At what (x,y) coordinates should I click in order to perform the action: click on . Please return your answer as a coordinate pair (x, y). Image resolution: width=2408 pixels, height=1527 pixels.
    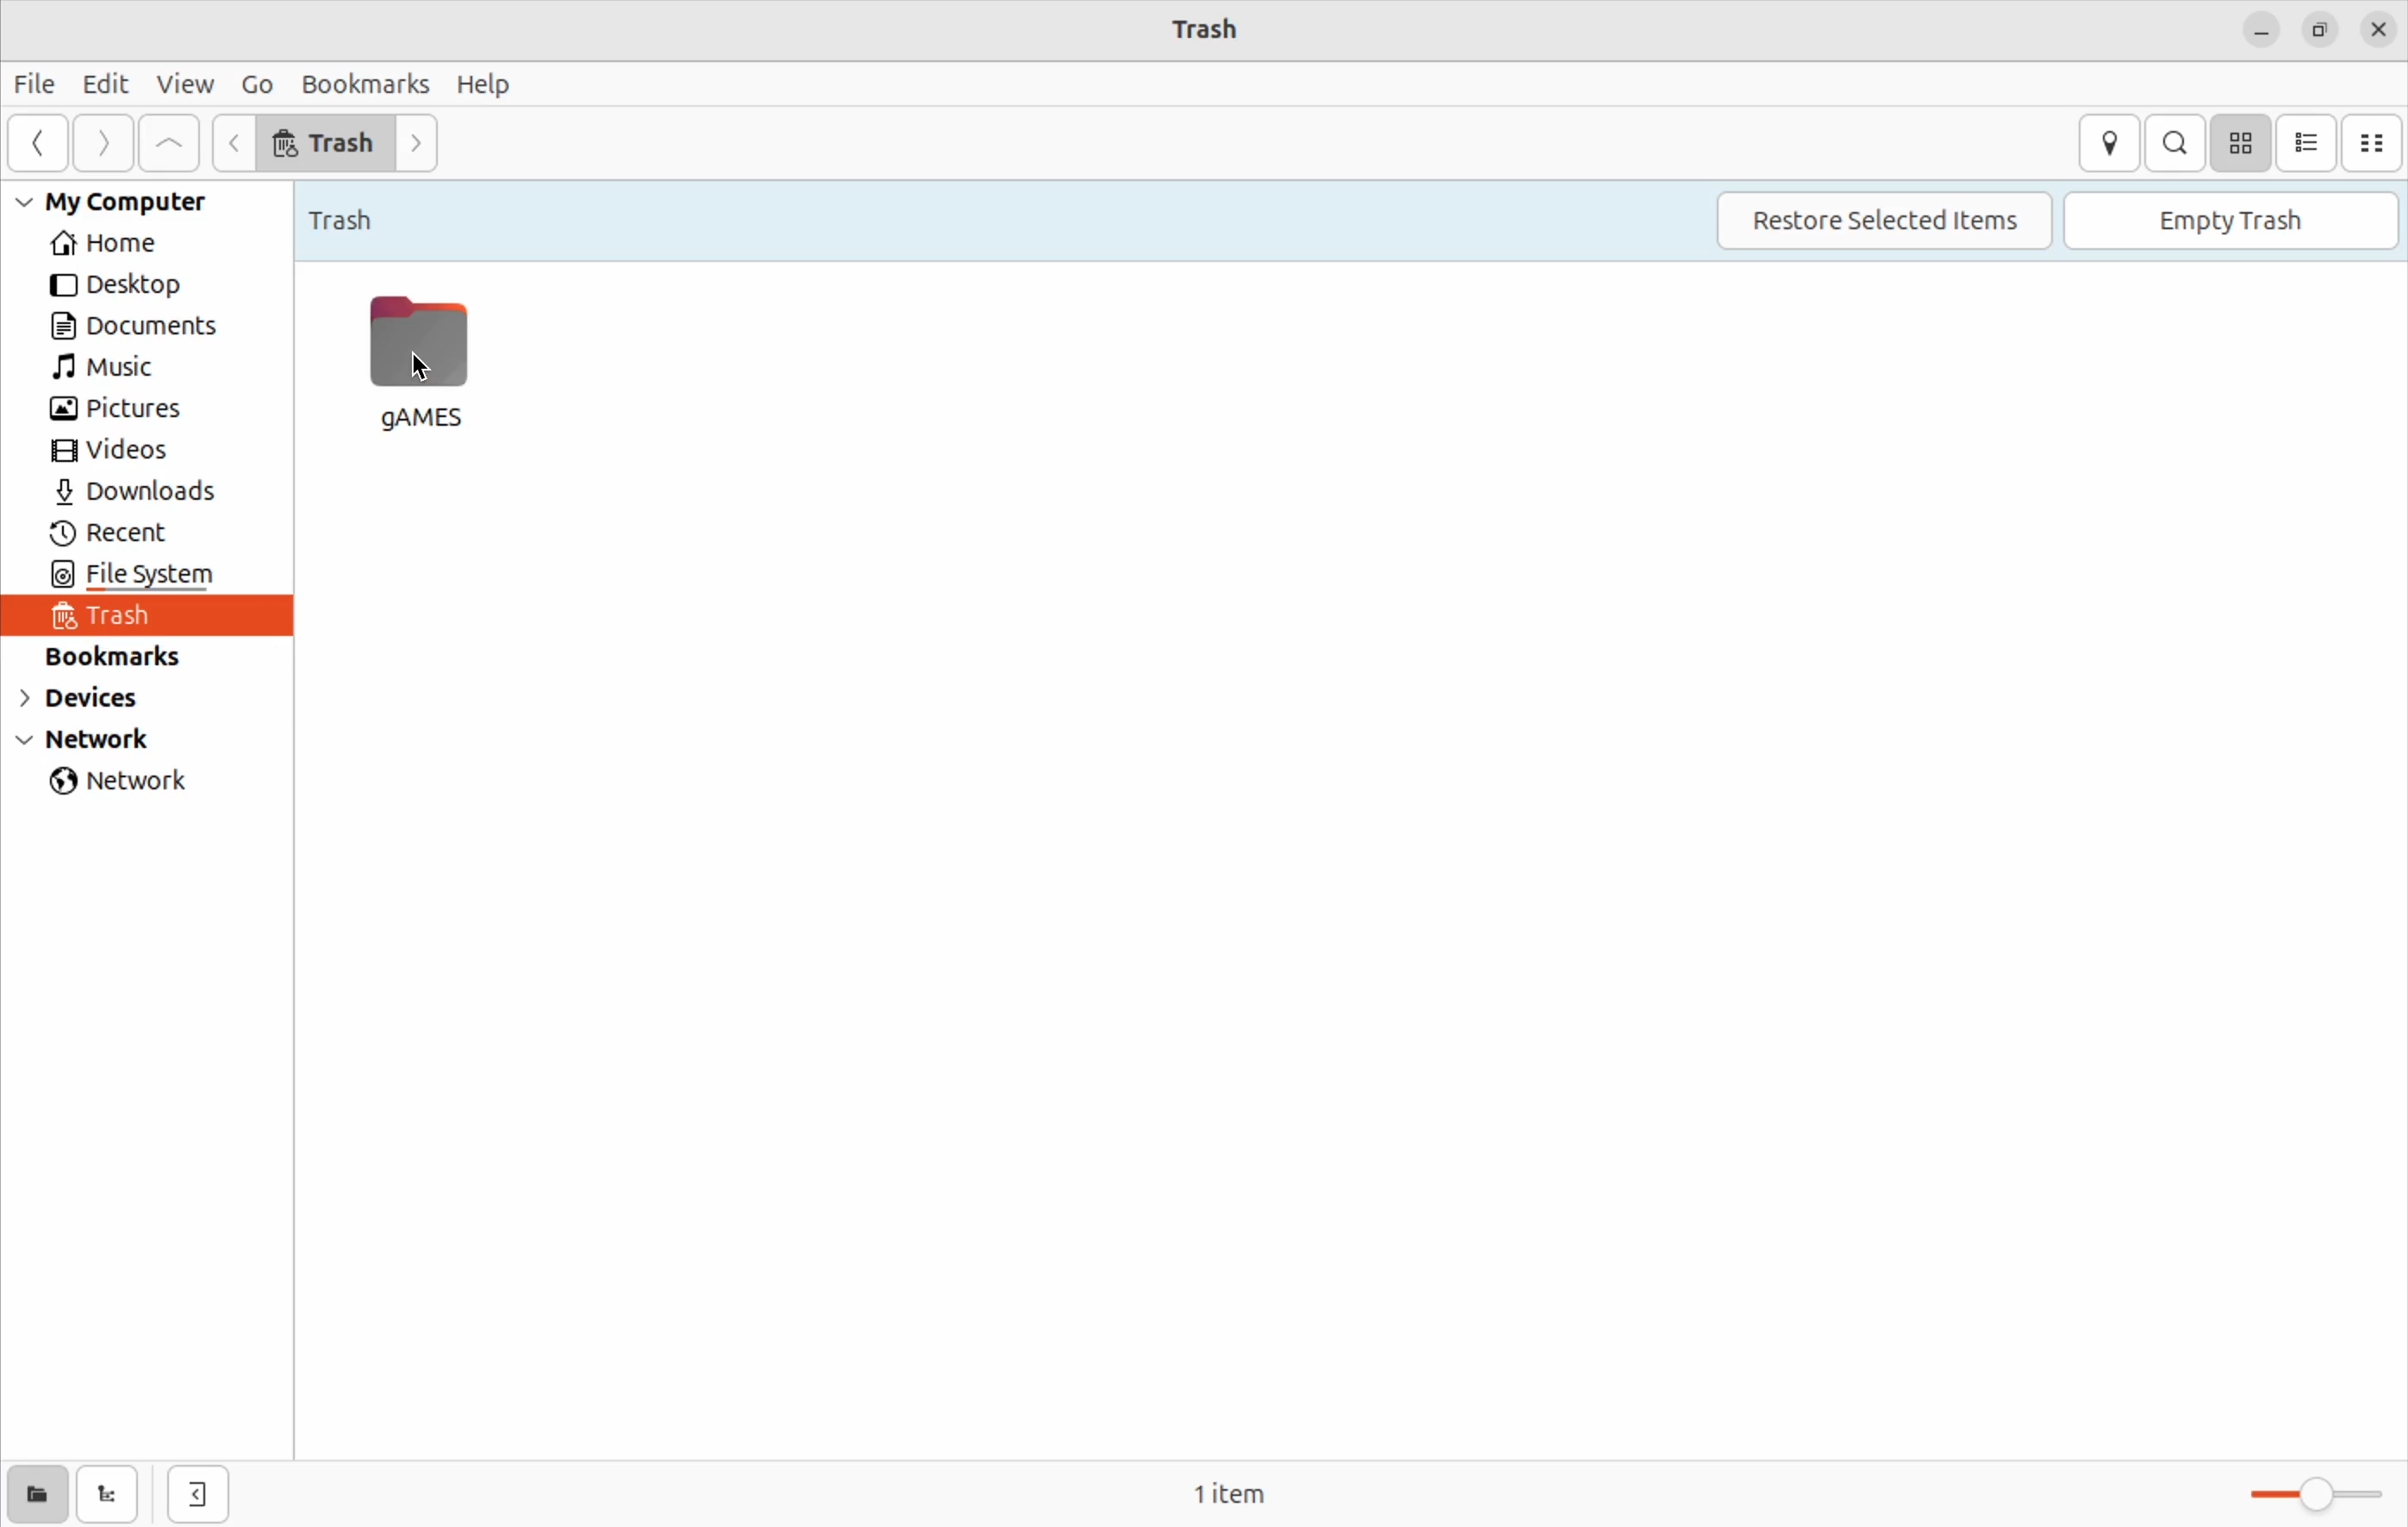
    Looking at the image, I should click on (236, 142).